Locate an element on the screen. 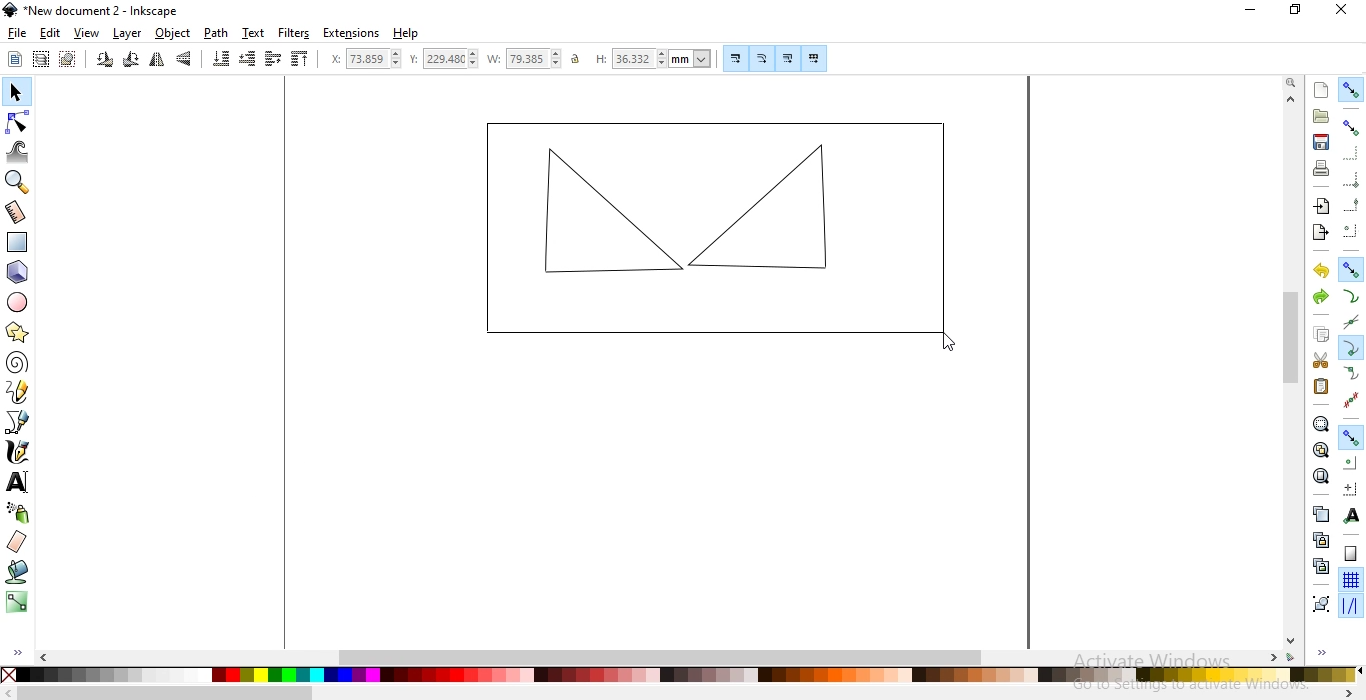 This screenshot has width=1366, height=700. zoom to fit drawing in window is located at coordinates (1320, 448).